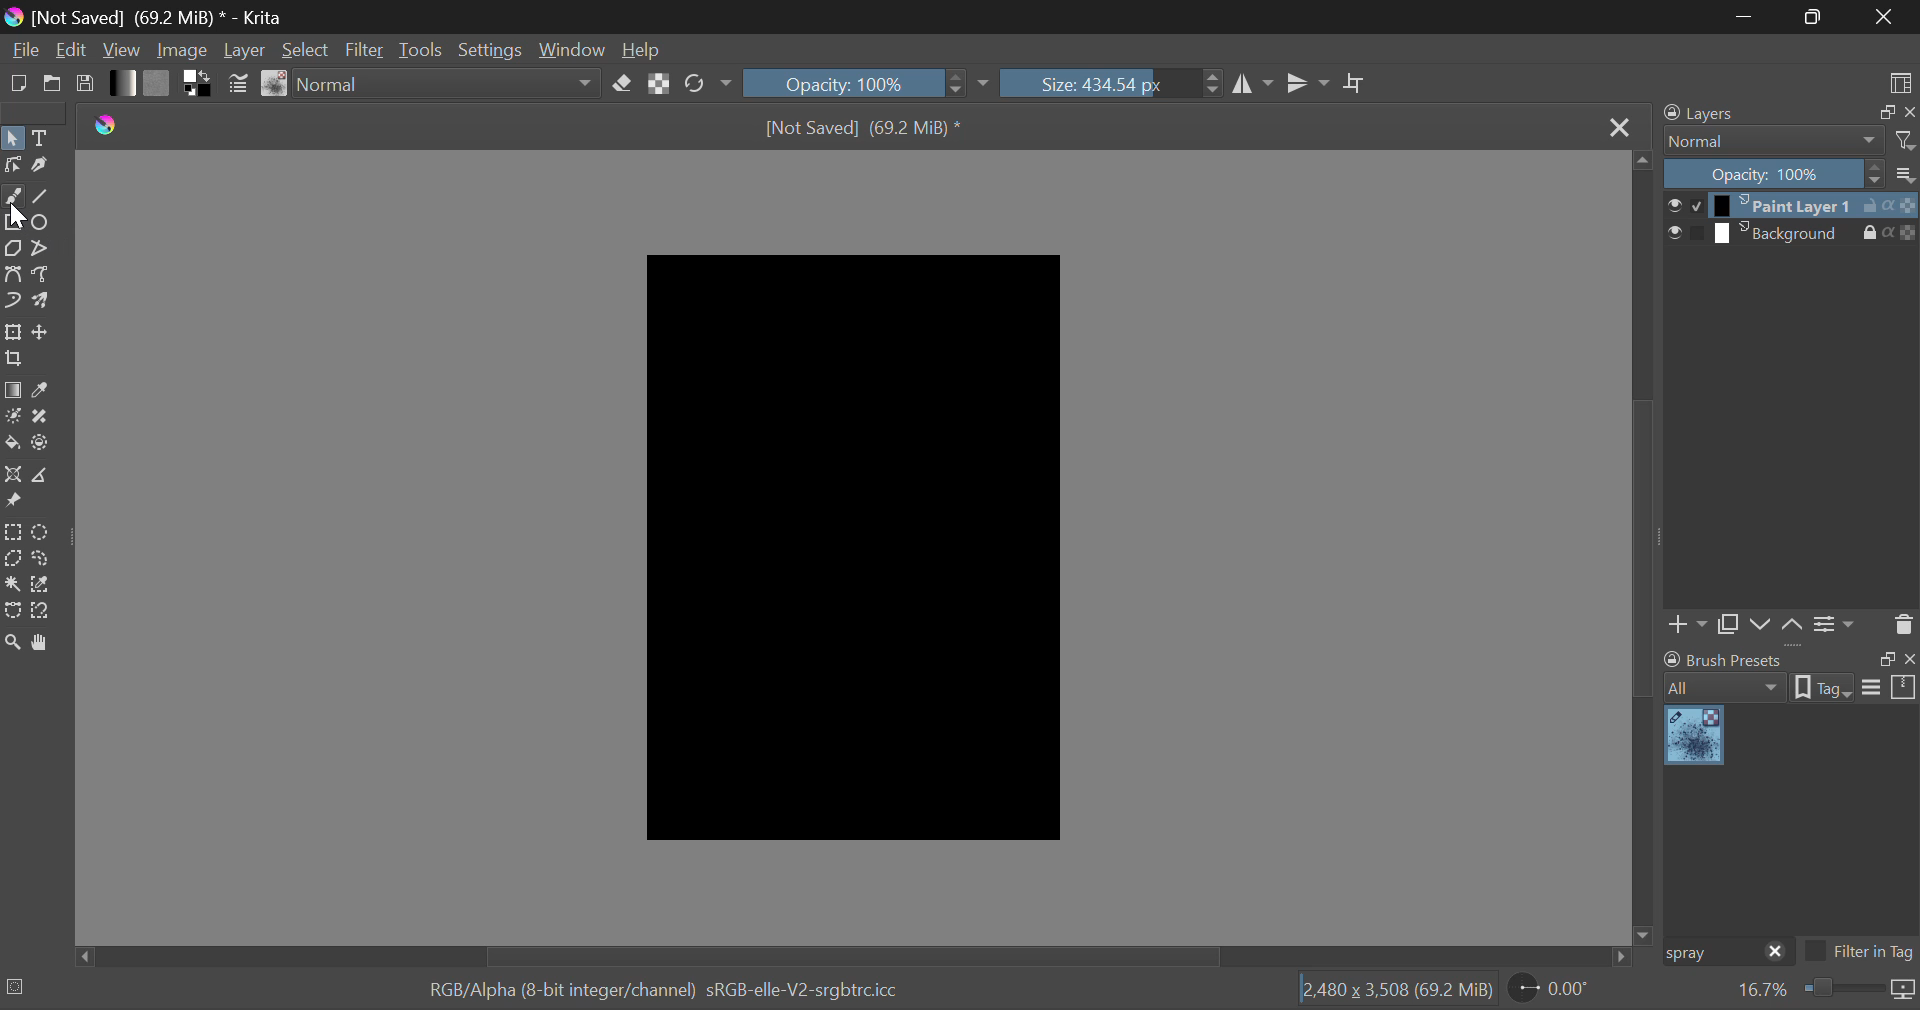 The width and height of the screenshot is (1920, 1010). I want to click on Blank Black Fill Canvas, so click(851, 545).